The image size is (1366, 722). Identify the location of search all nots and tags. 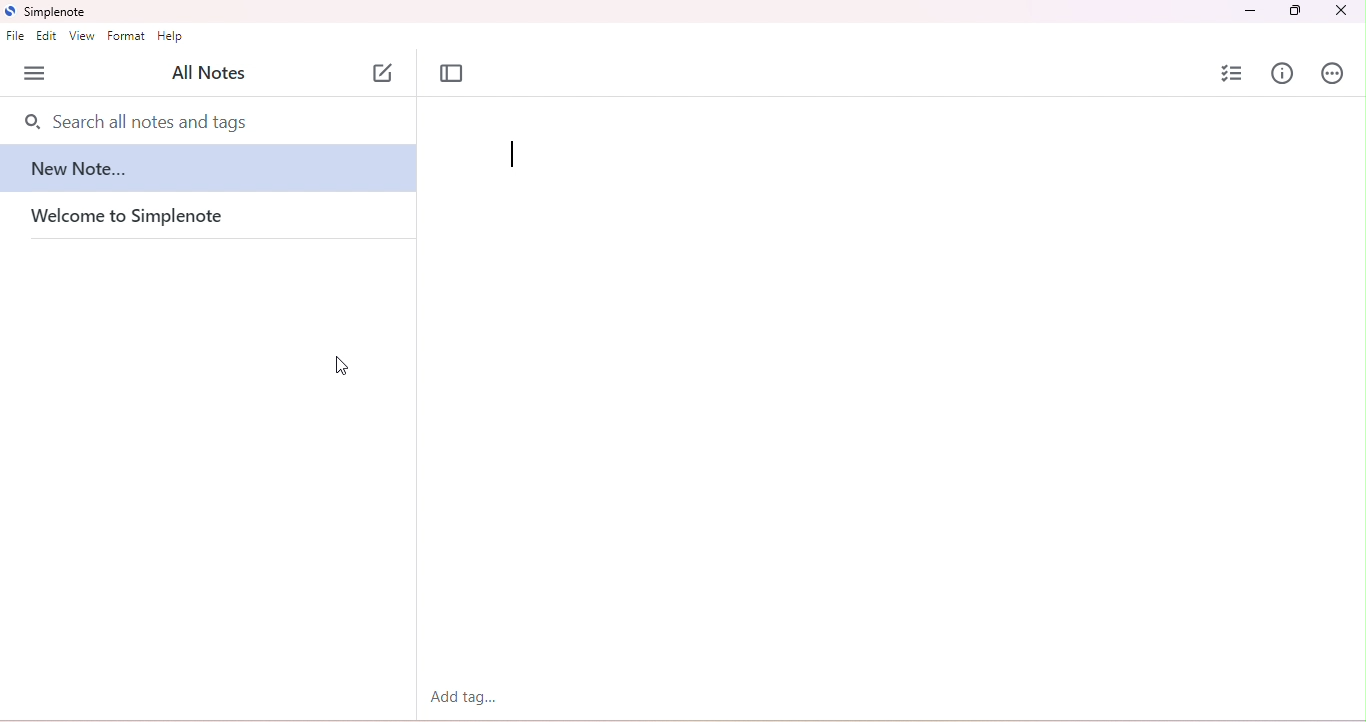
(149, 122).